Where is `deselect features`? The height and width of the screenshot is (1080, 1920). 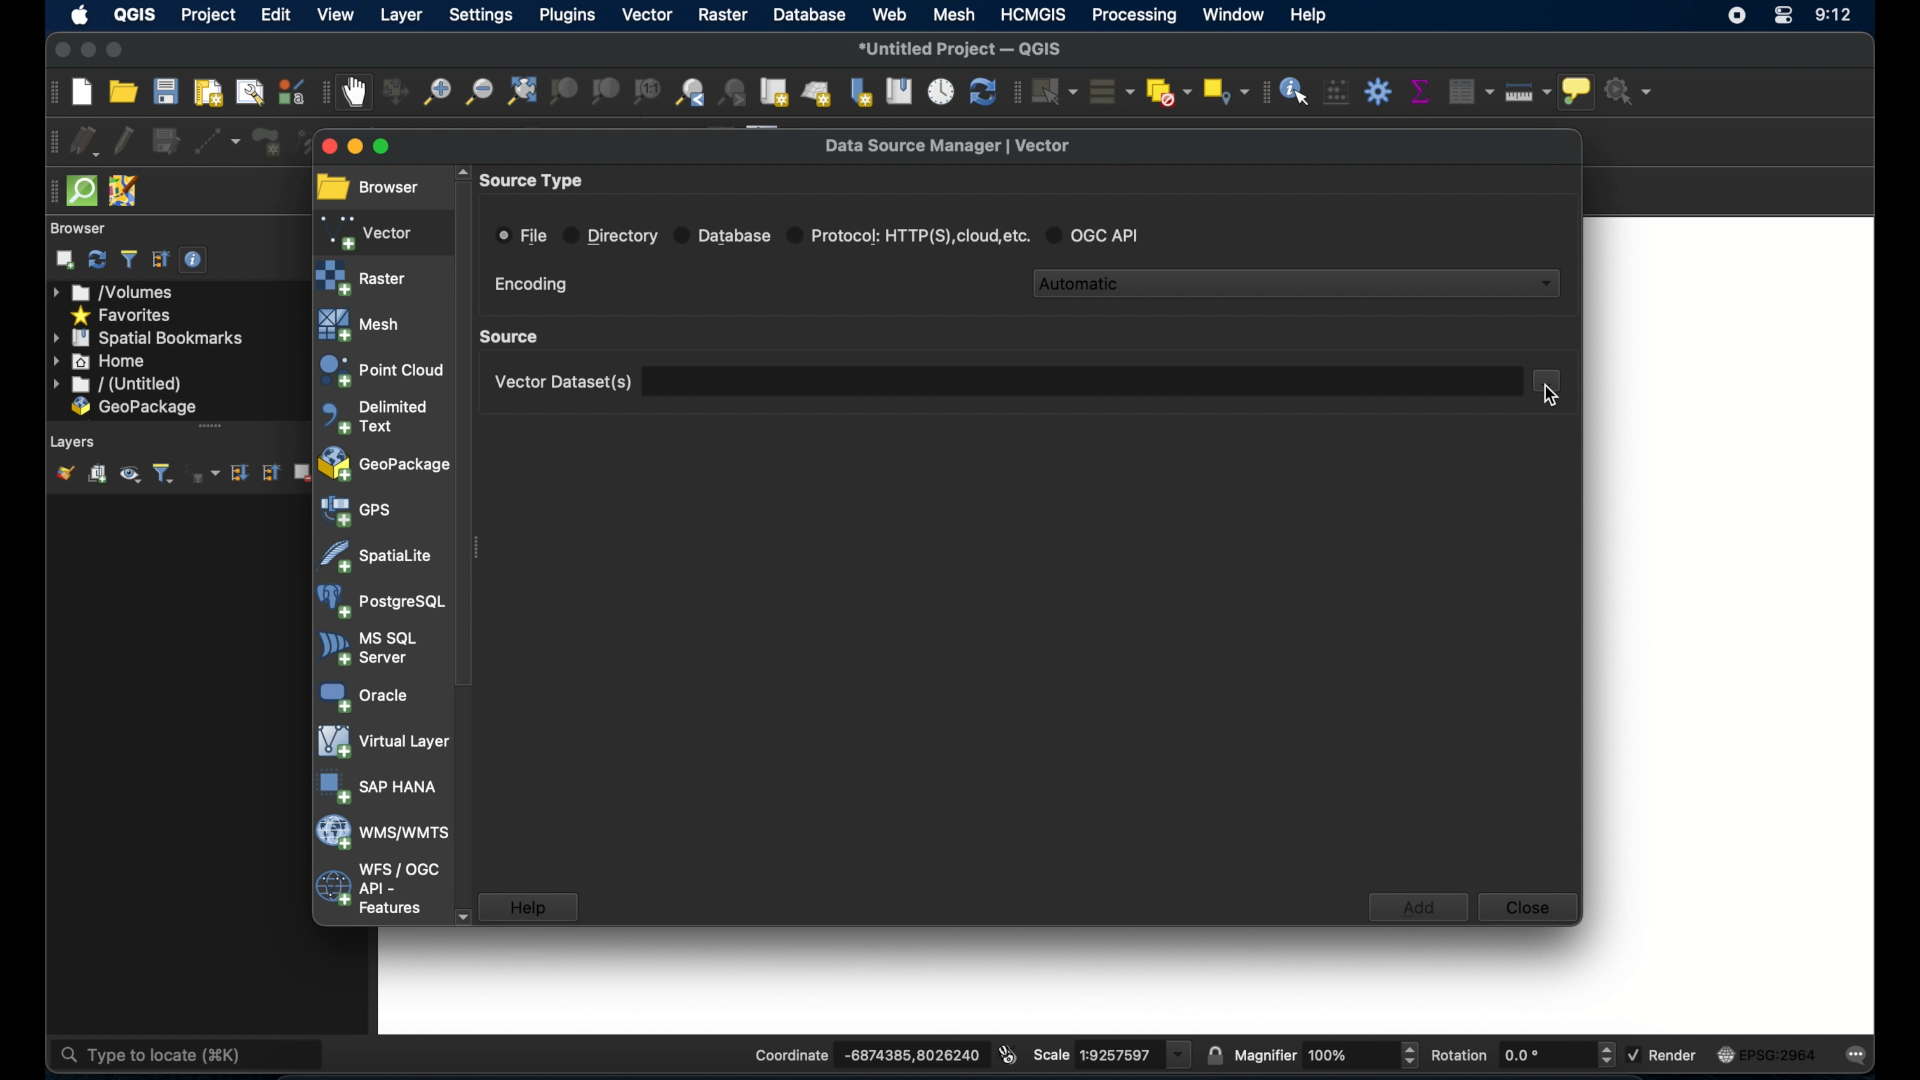
deselect features is located at coordinates (1169, 88).